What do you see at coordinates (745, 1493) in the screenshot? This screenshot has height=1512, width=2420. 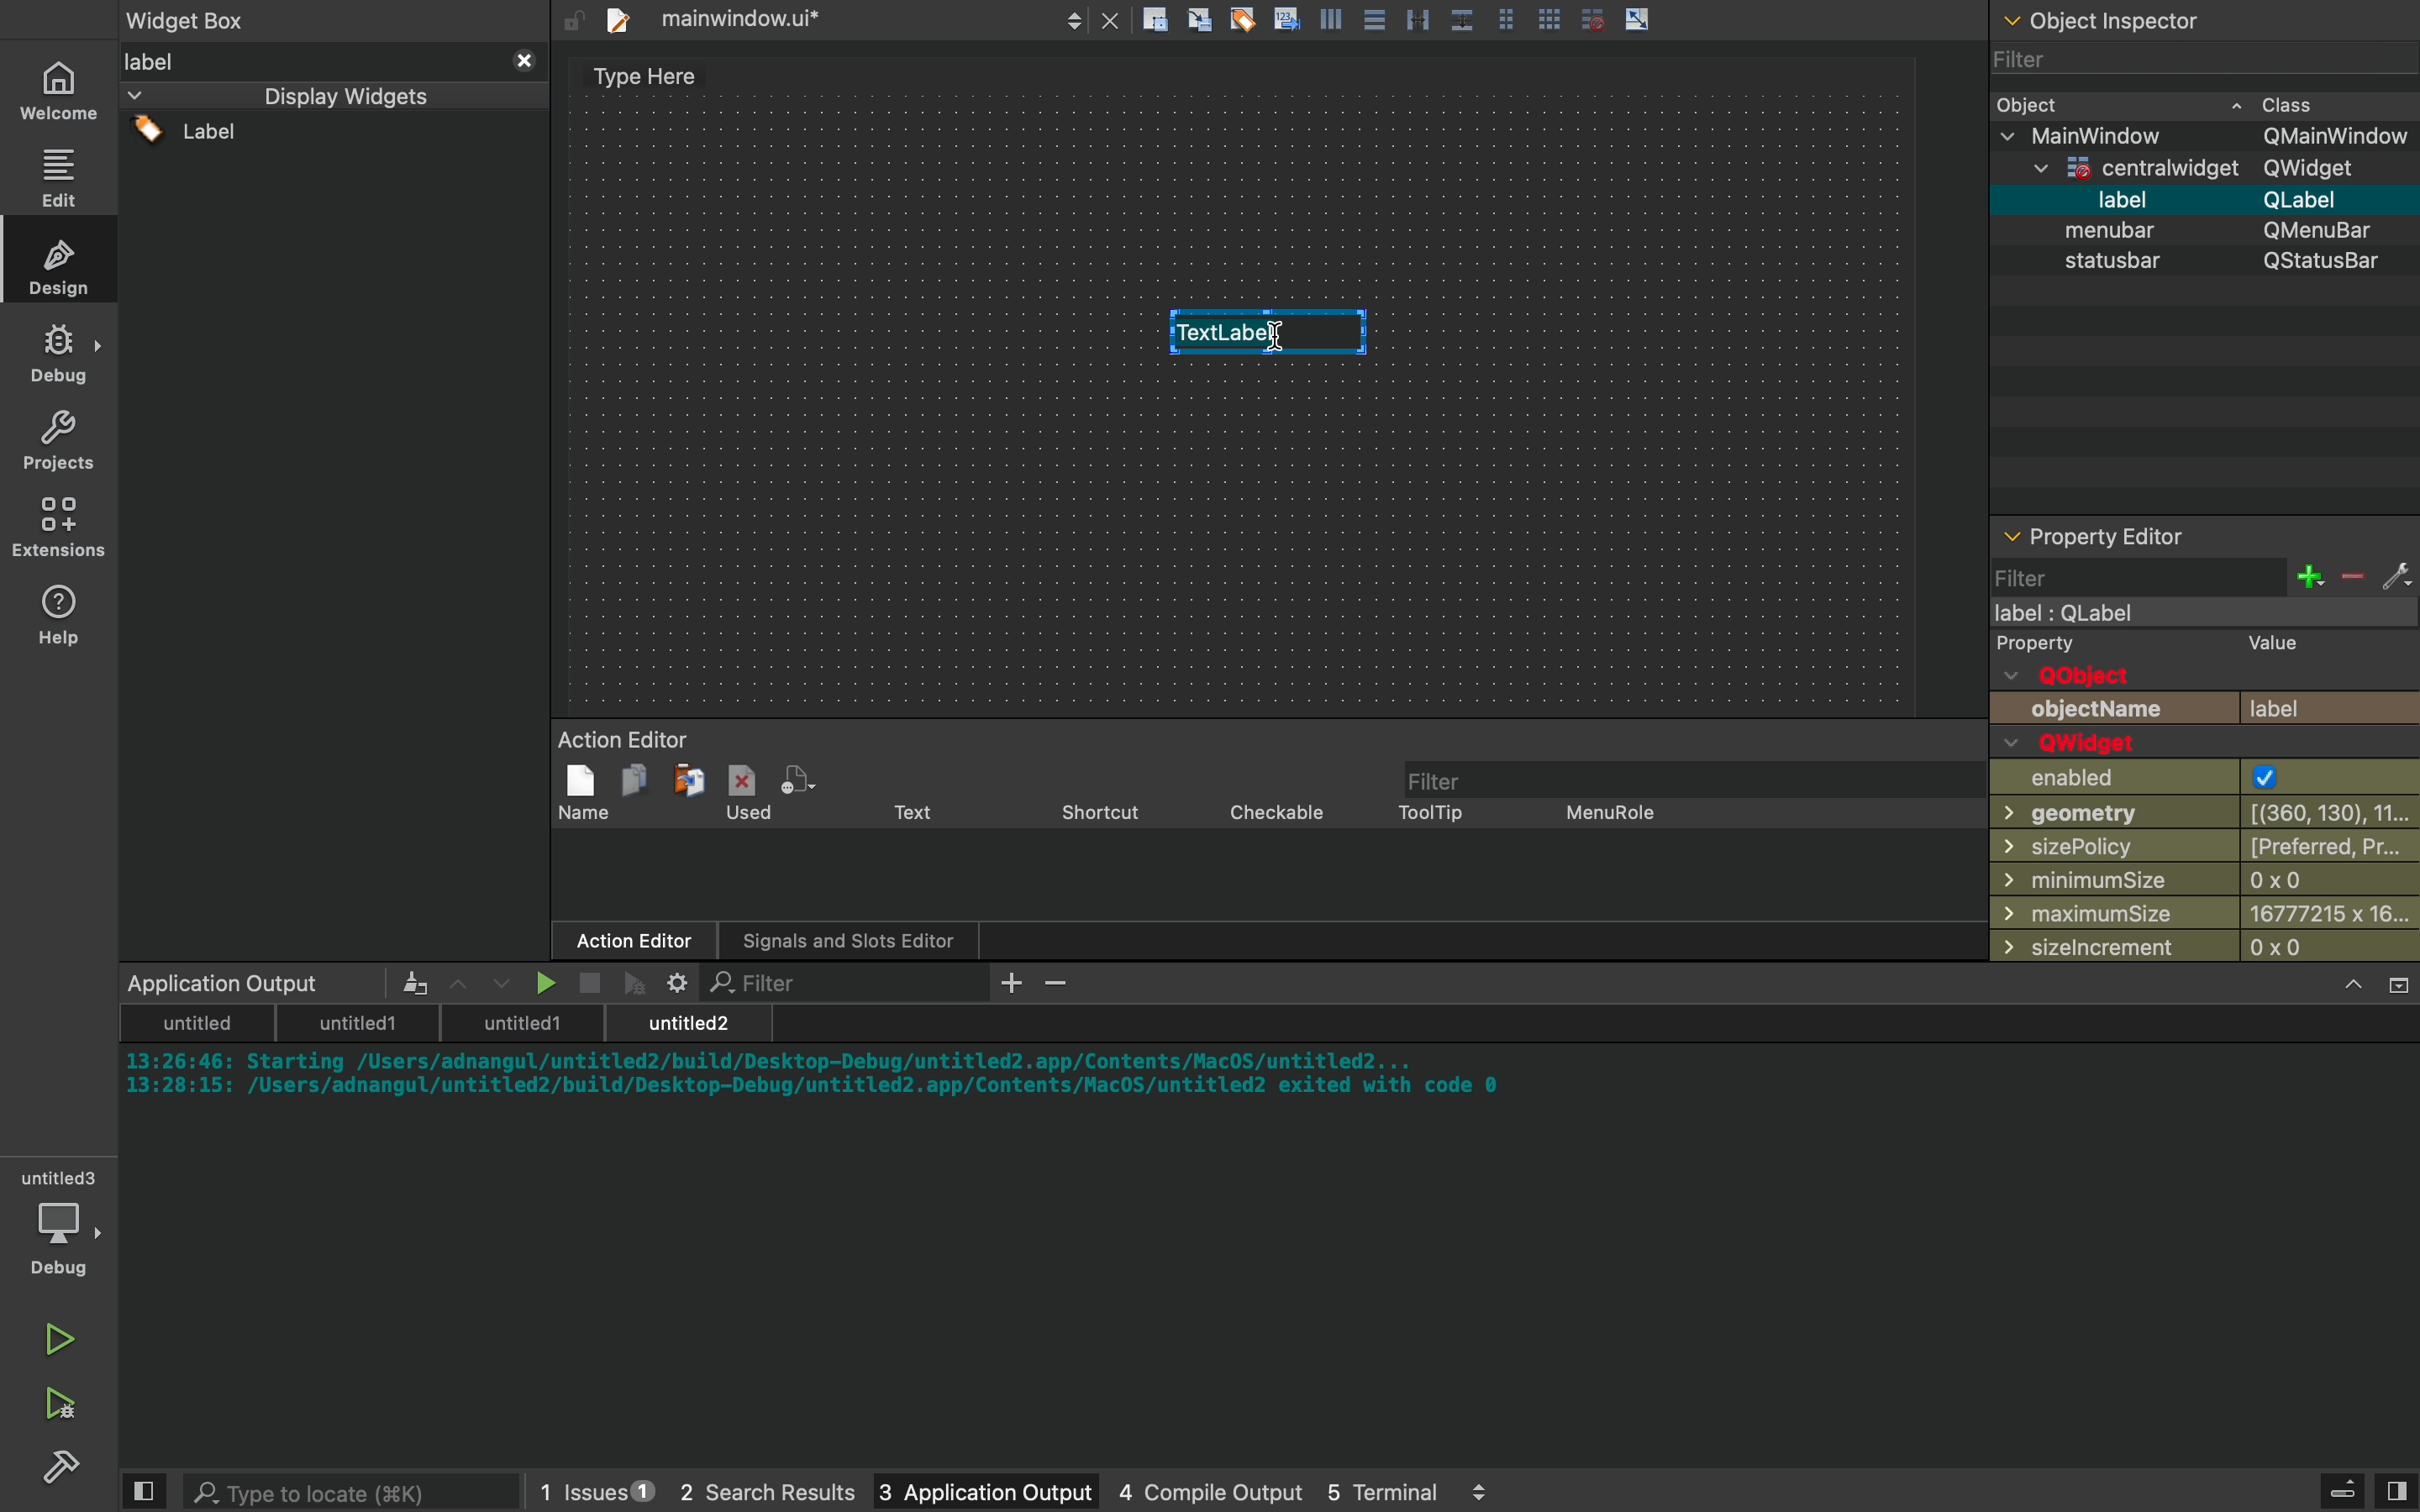 I see `2 search results` at bounding box center [745, 1493].